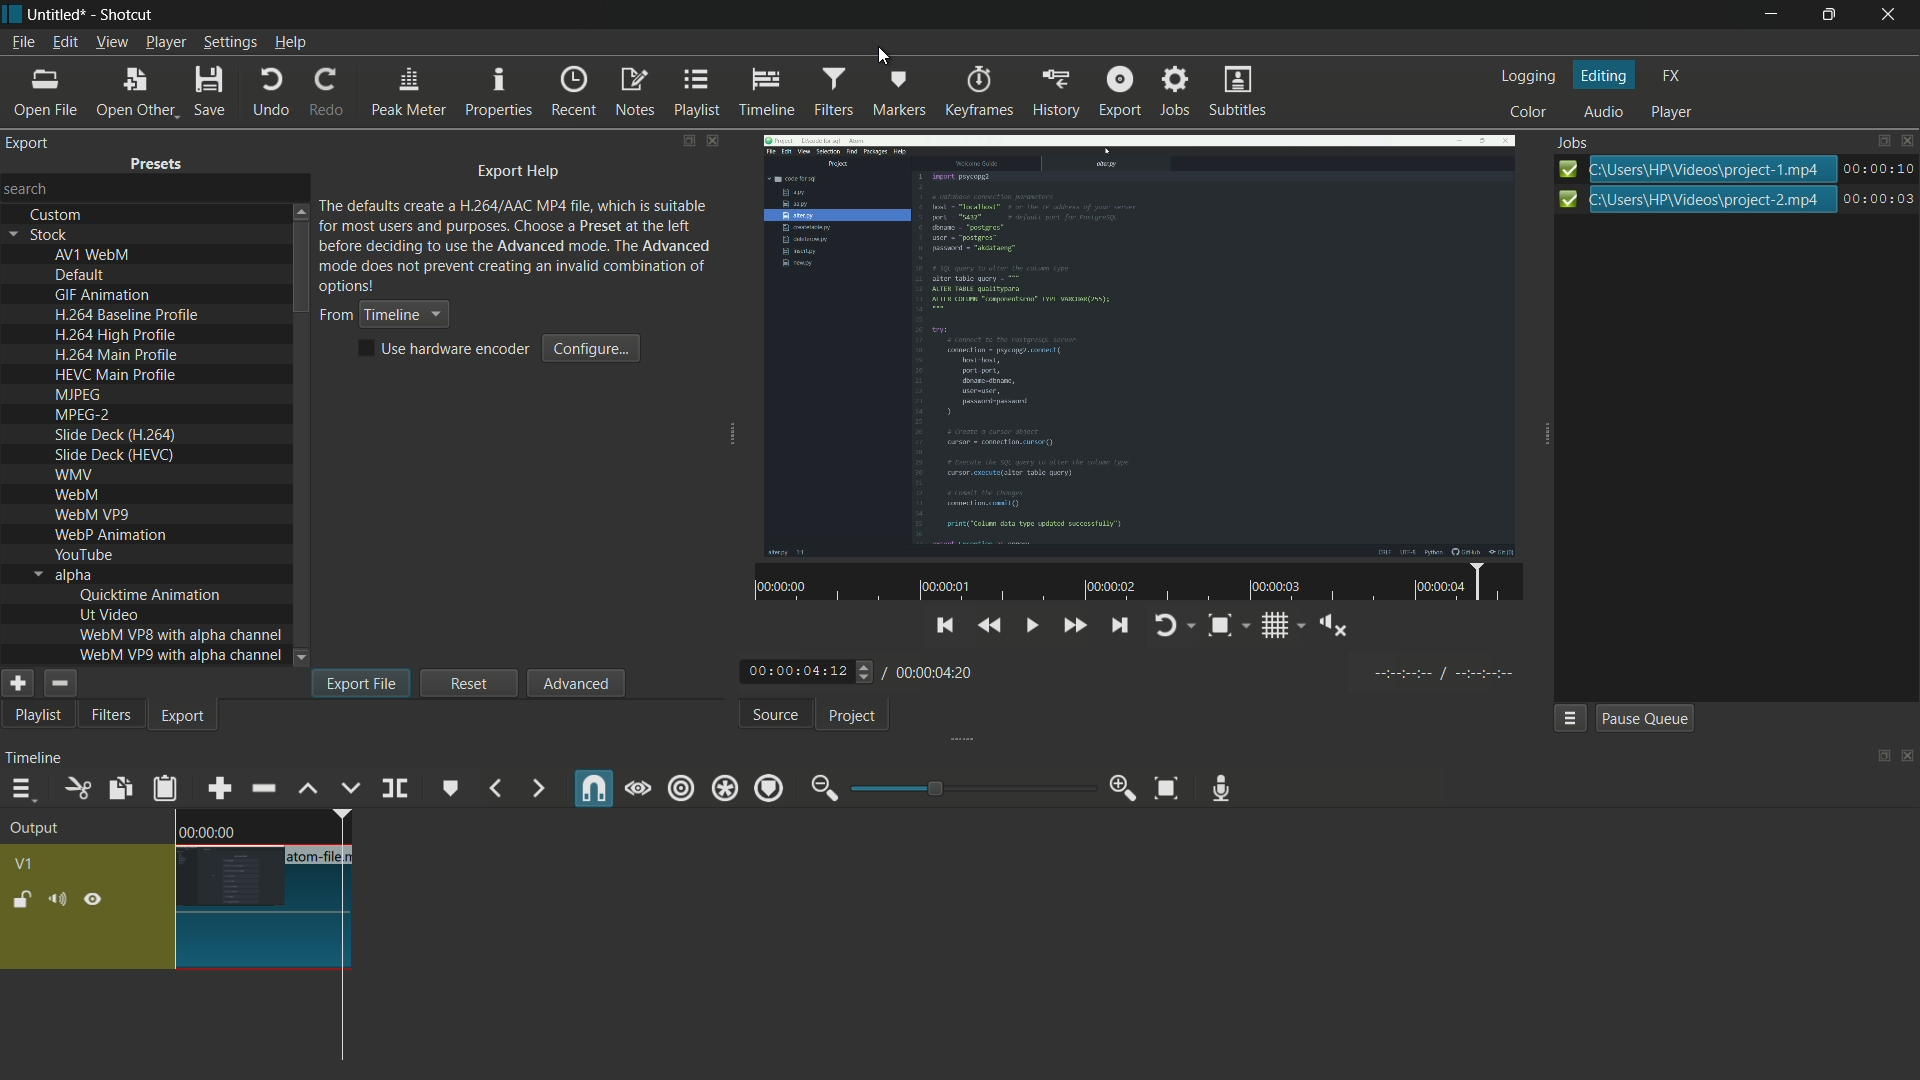 The width and height of the screenshot is (1920, 1080). What do you see at coordinates (33, 761) in the screenshot?
I see `timeline` at bounding box center [33, 761].